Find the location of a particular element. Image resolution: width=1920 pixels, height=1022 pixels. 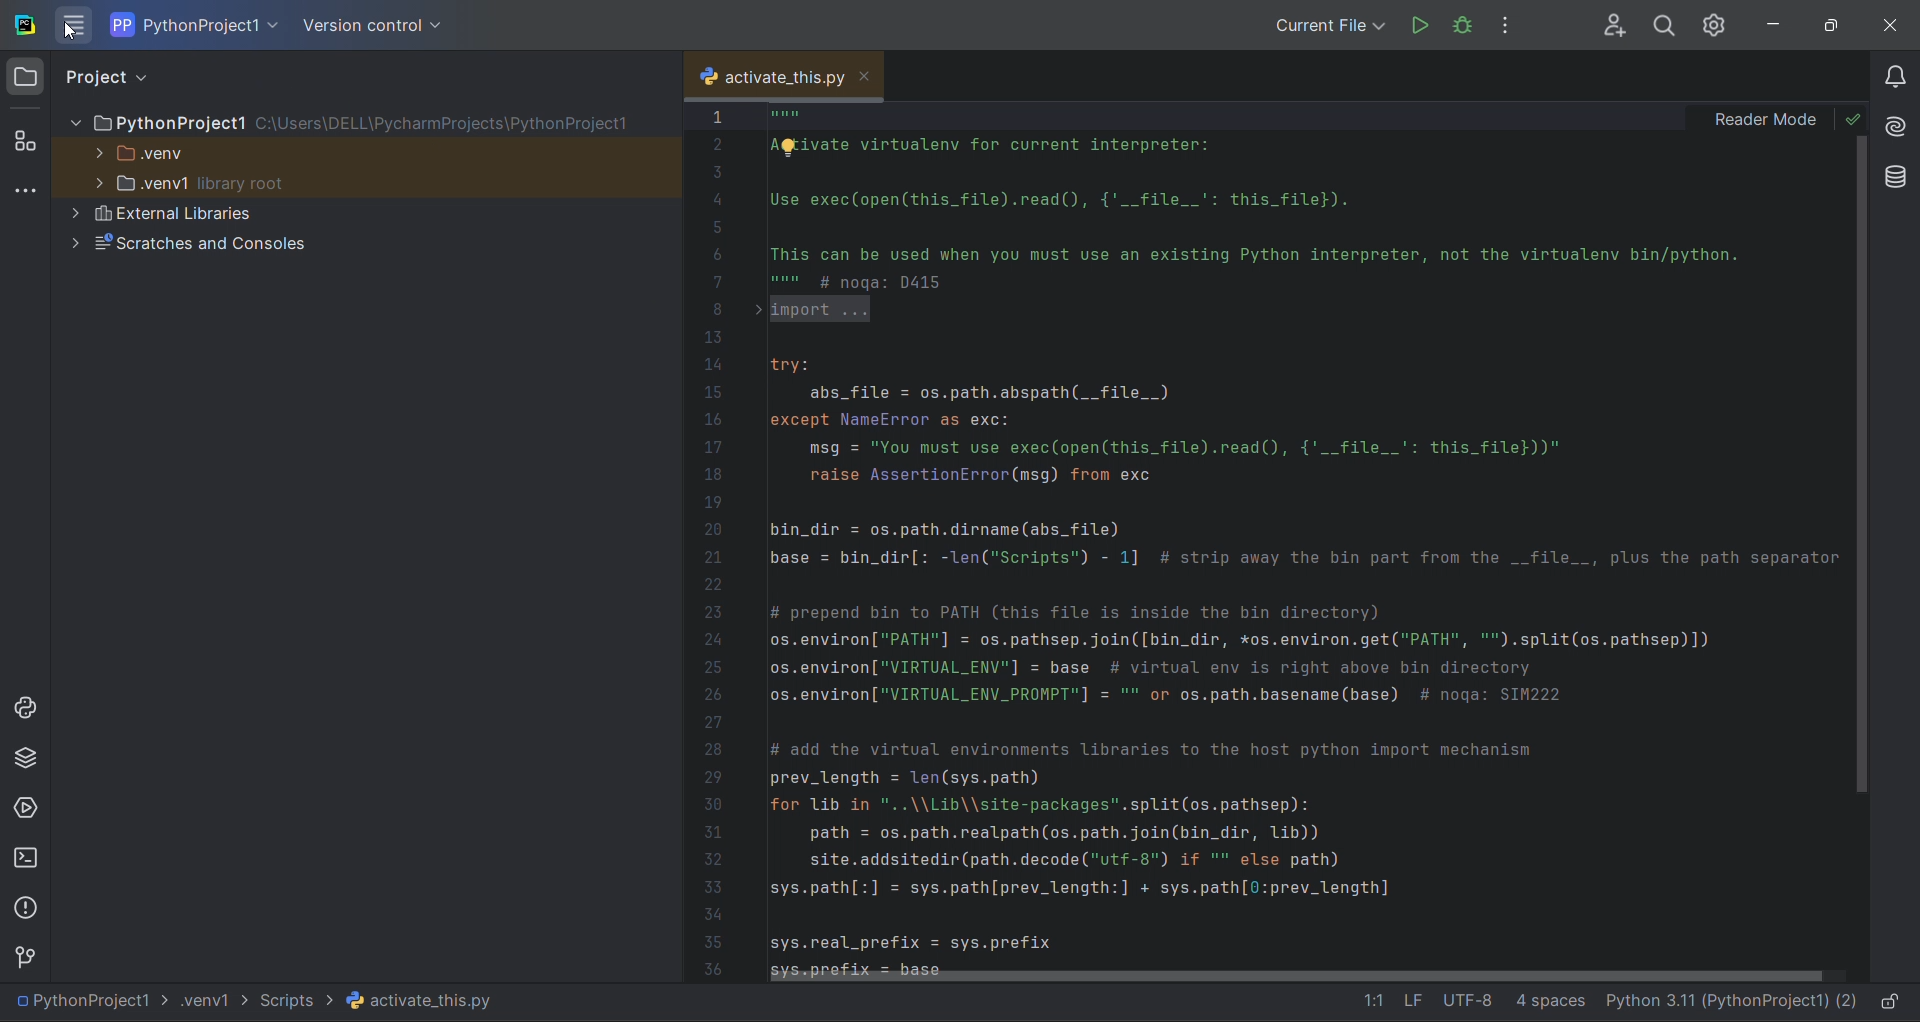

line no is located at coordinates (713, 540).